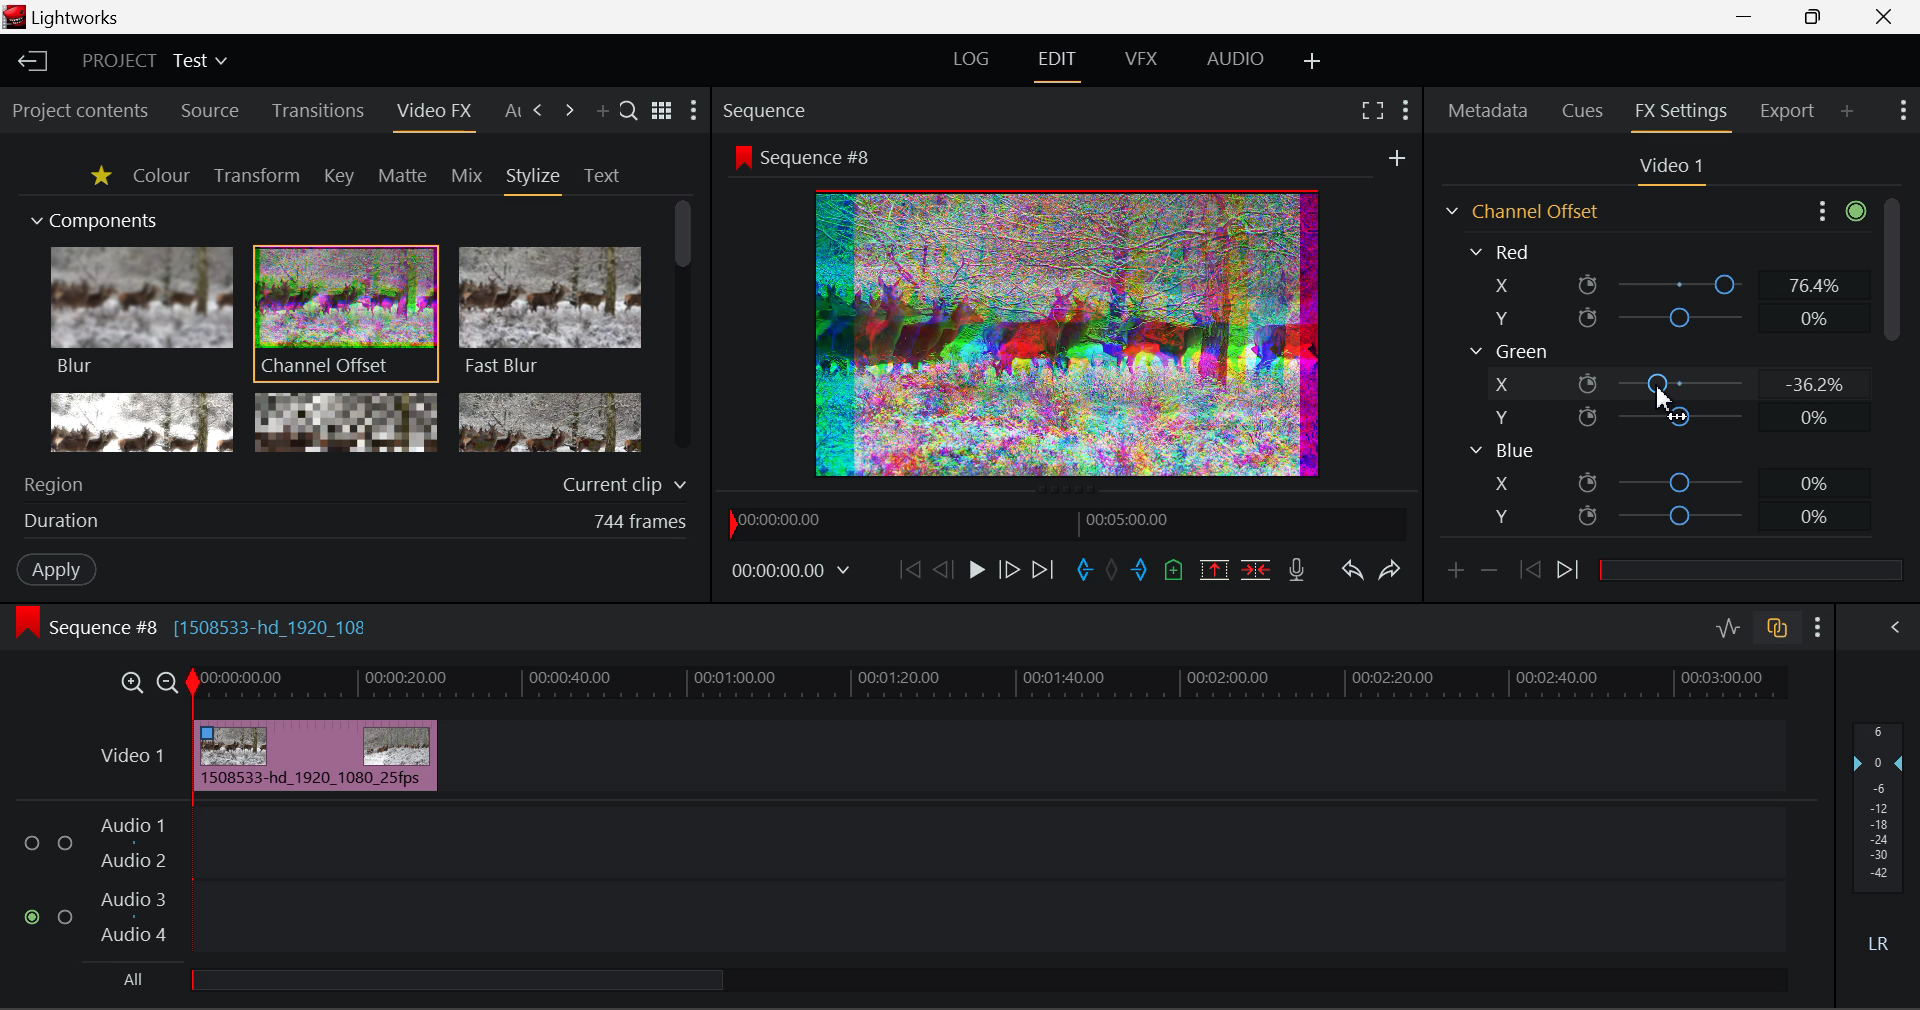  Describe the element at coordinates (316, 110) in the screenshot. I see `Transitions` at that location.